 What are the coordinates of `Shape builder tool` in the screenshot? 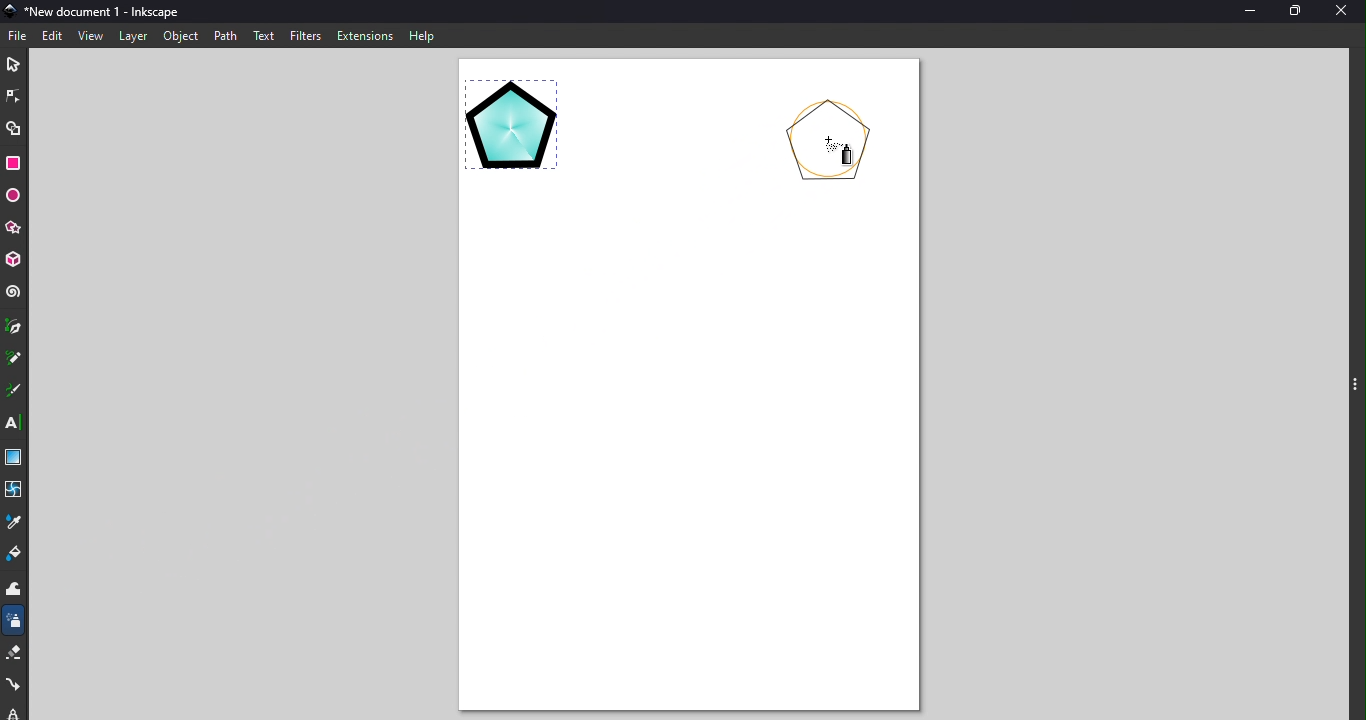 It's located at (13, 129).